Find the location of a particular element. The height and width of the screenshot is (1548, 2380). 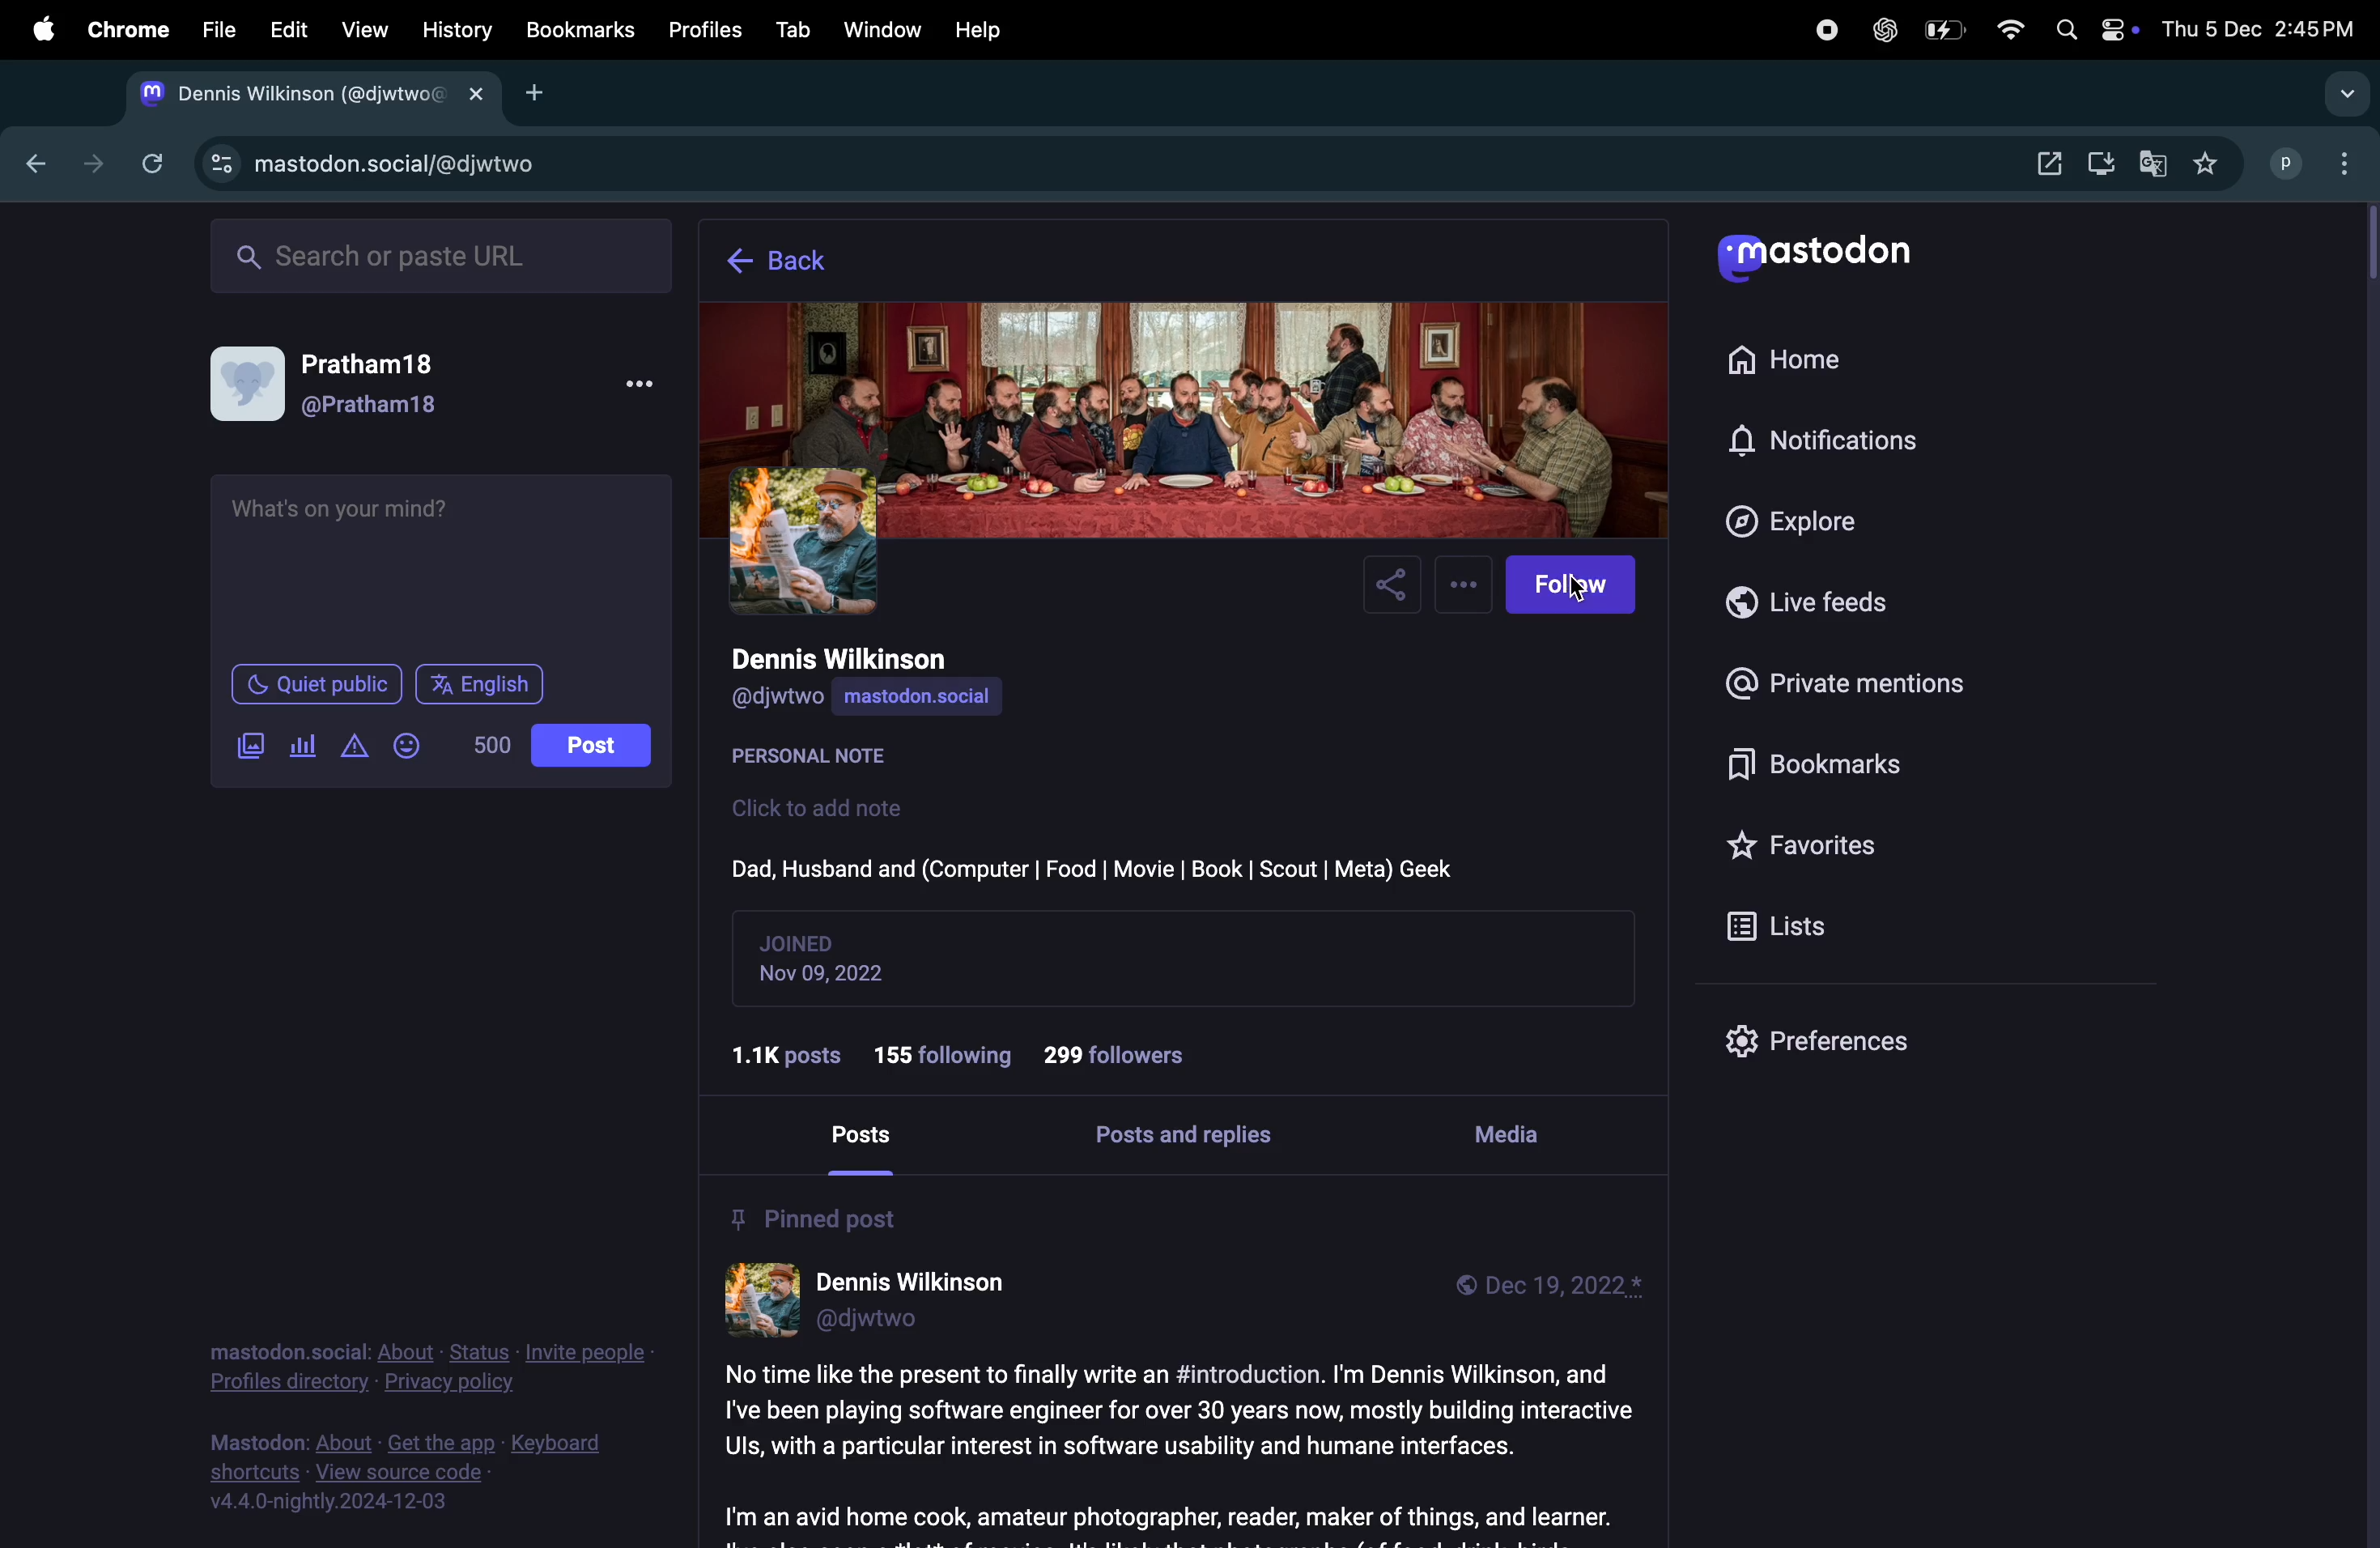

profile pic is located at coordinates (804, 538).